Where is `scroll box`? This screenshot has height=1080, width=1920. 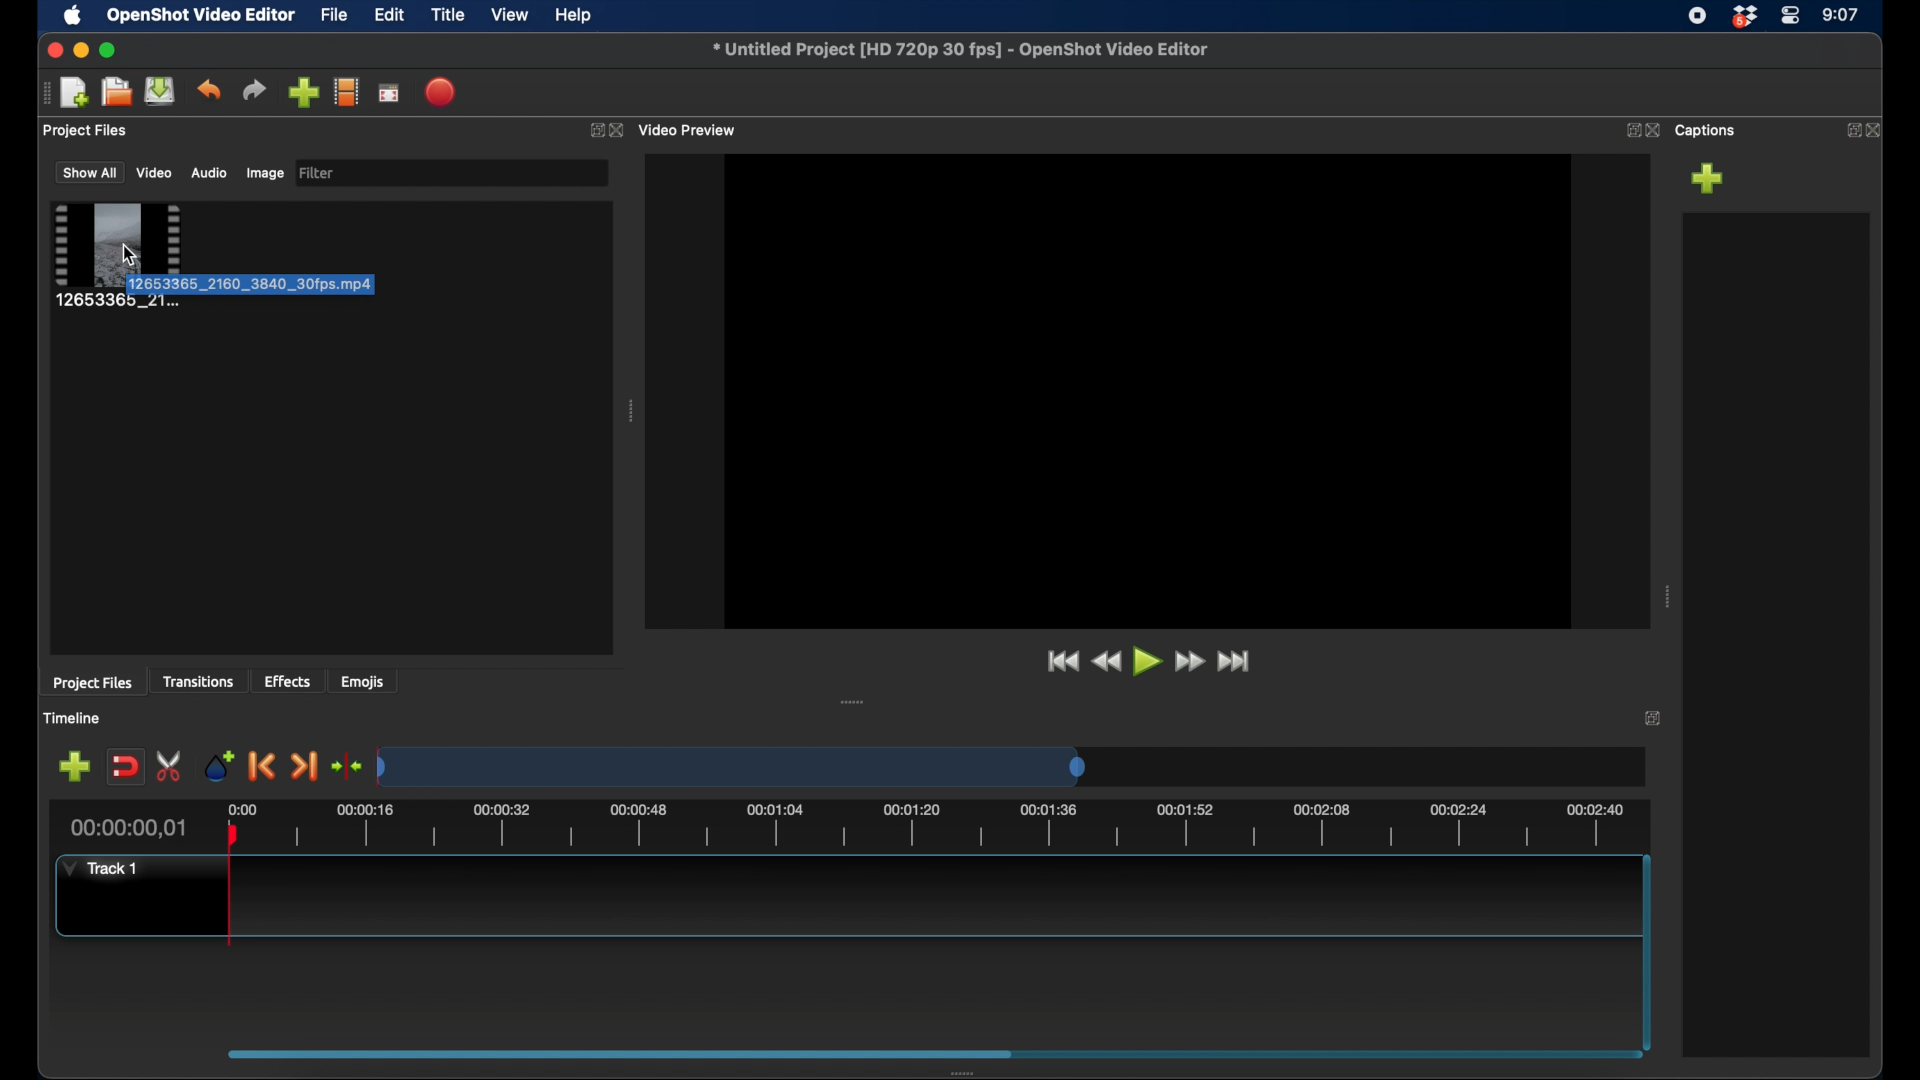
scroll box is located at coordinates (618, 1054).